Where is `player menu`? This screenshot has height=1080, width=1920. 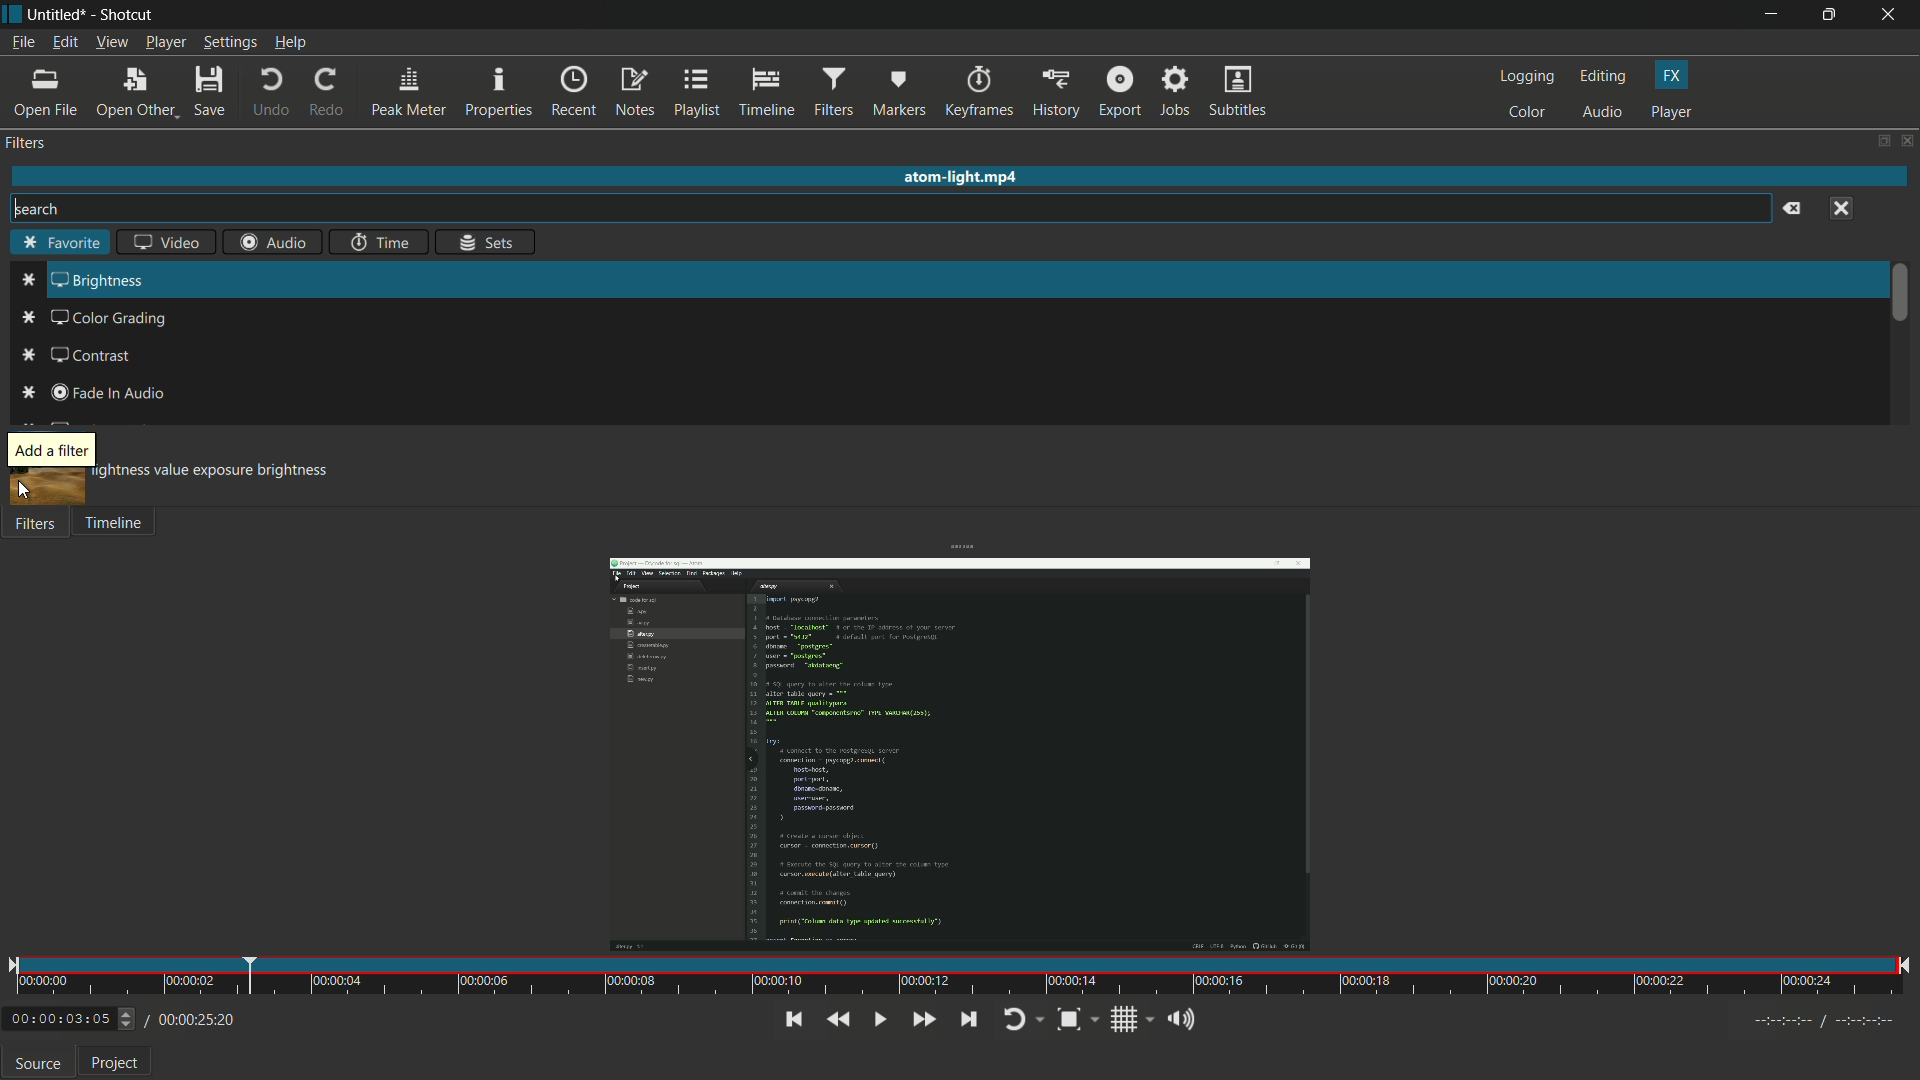 player menu is located at coordinates (166, 44).